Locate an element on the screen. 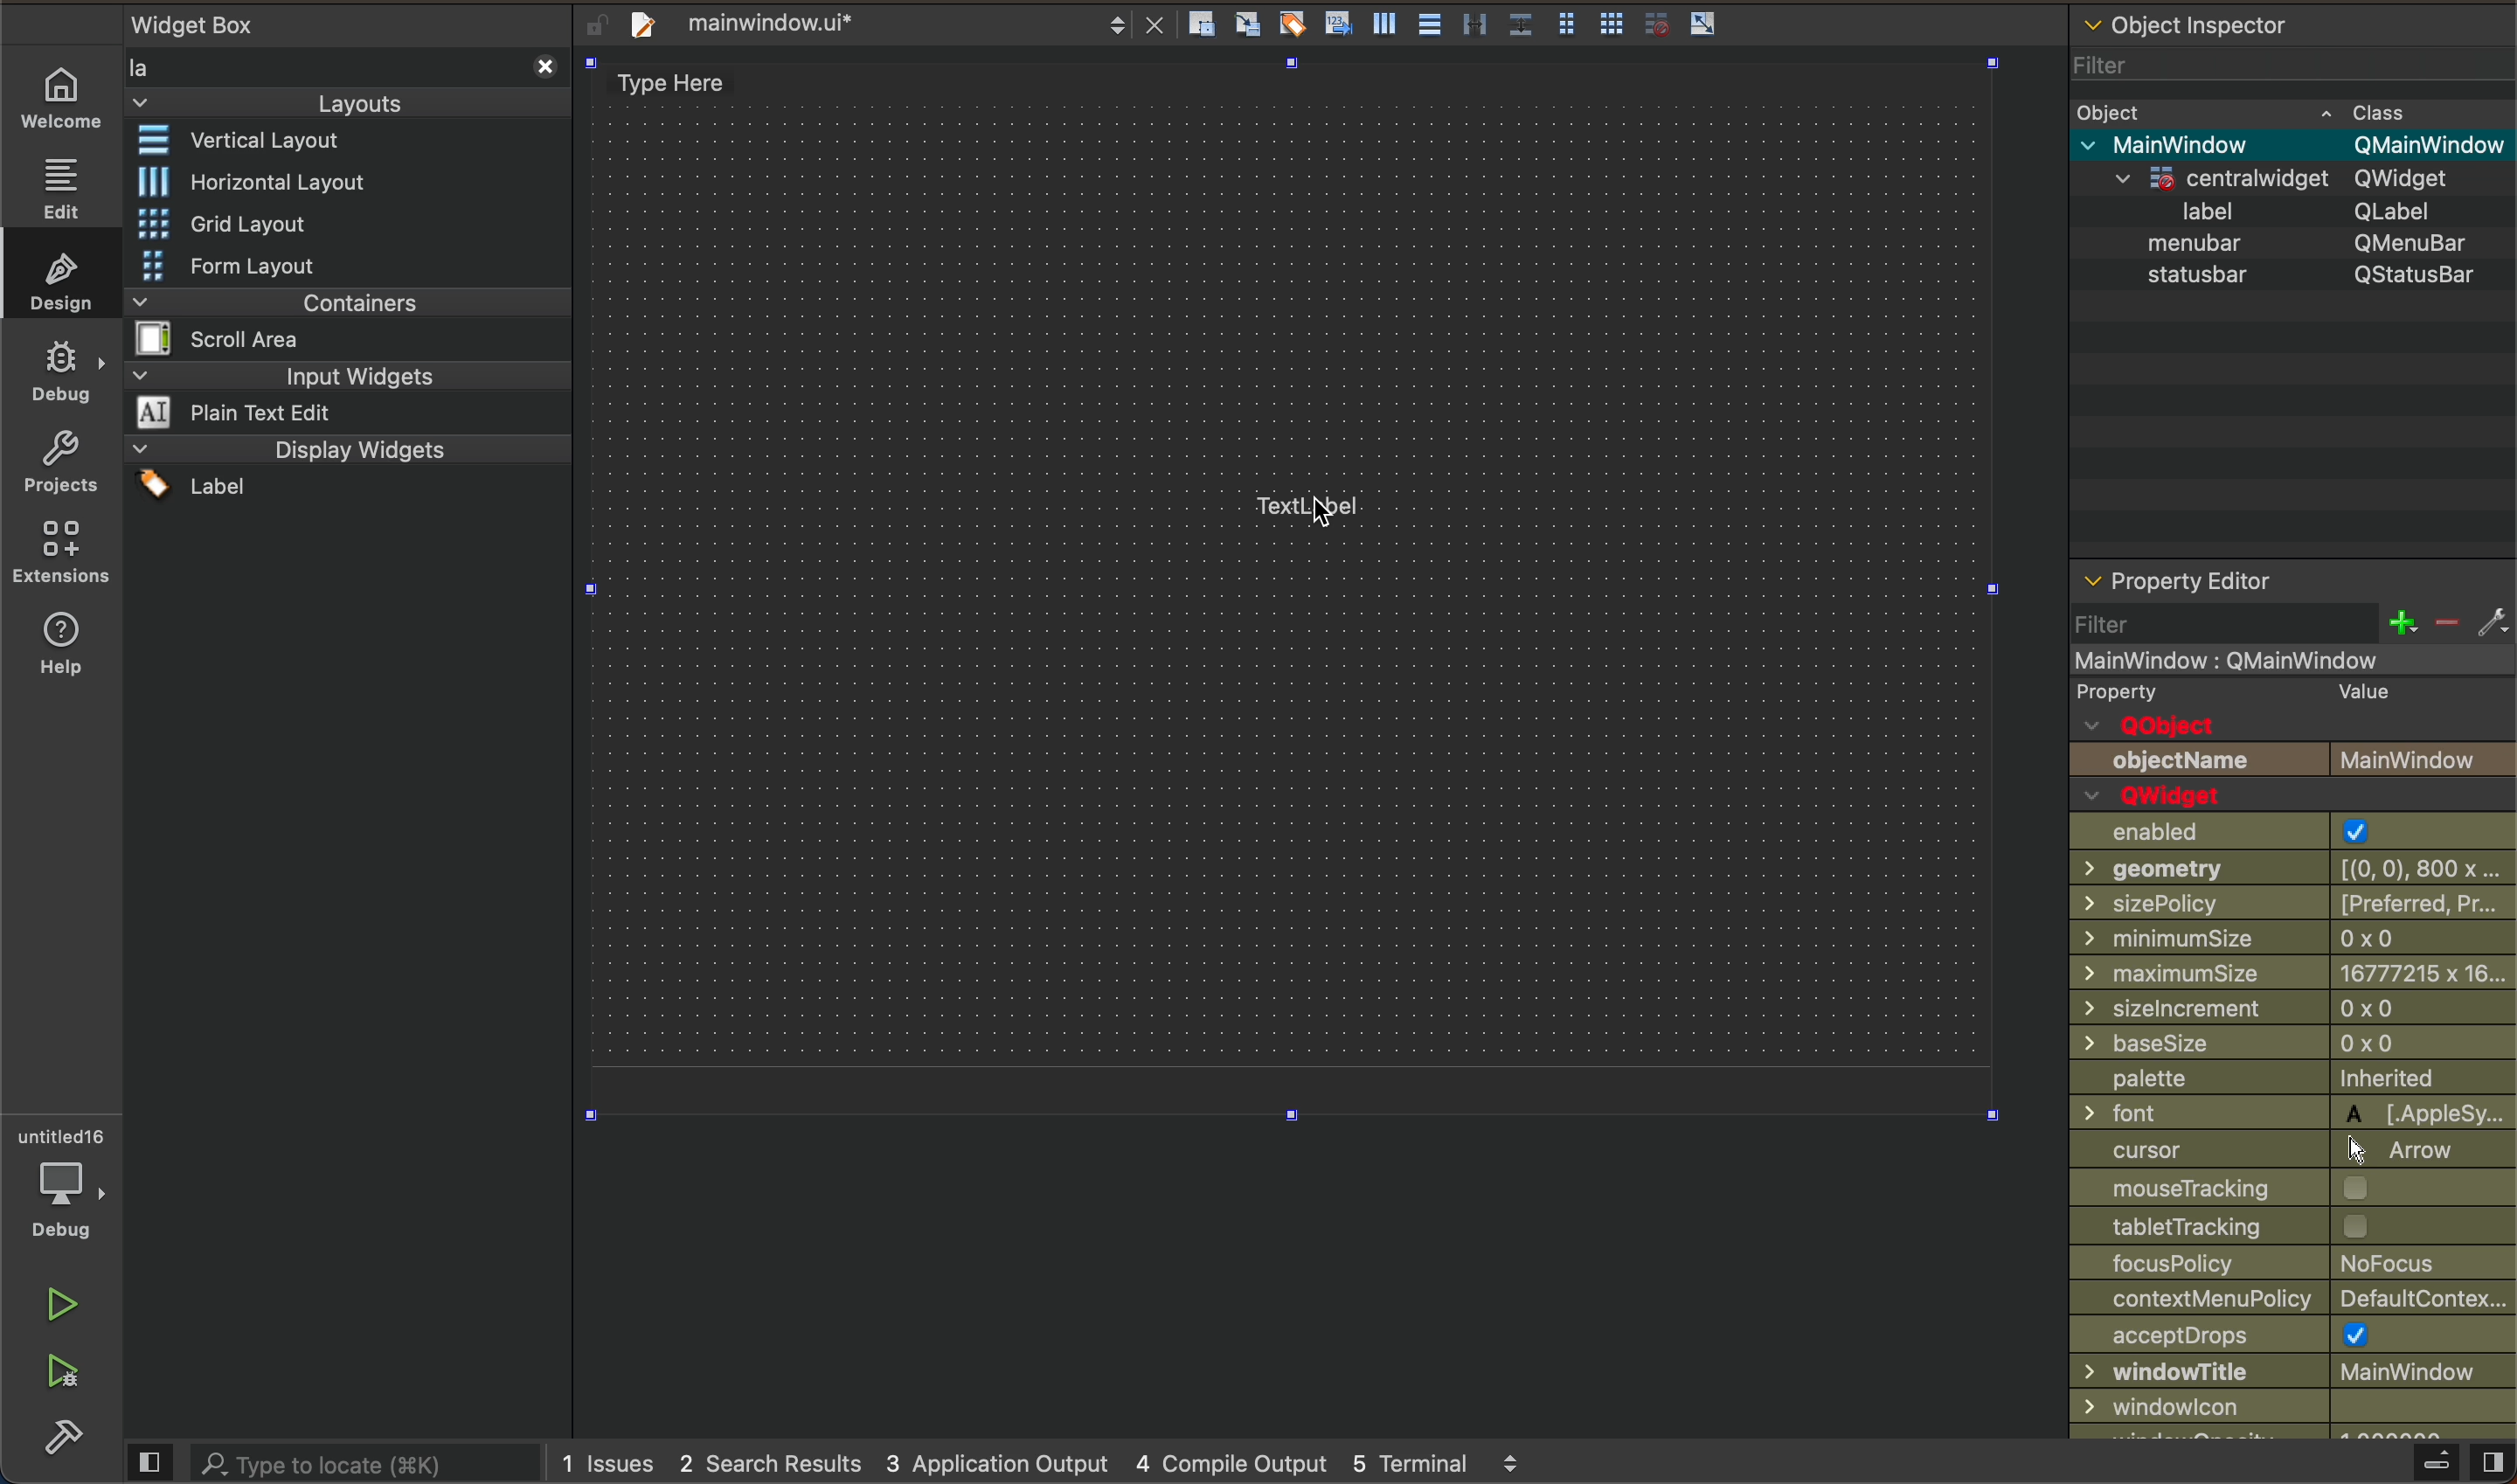   is located at coordinates (2287, 872).